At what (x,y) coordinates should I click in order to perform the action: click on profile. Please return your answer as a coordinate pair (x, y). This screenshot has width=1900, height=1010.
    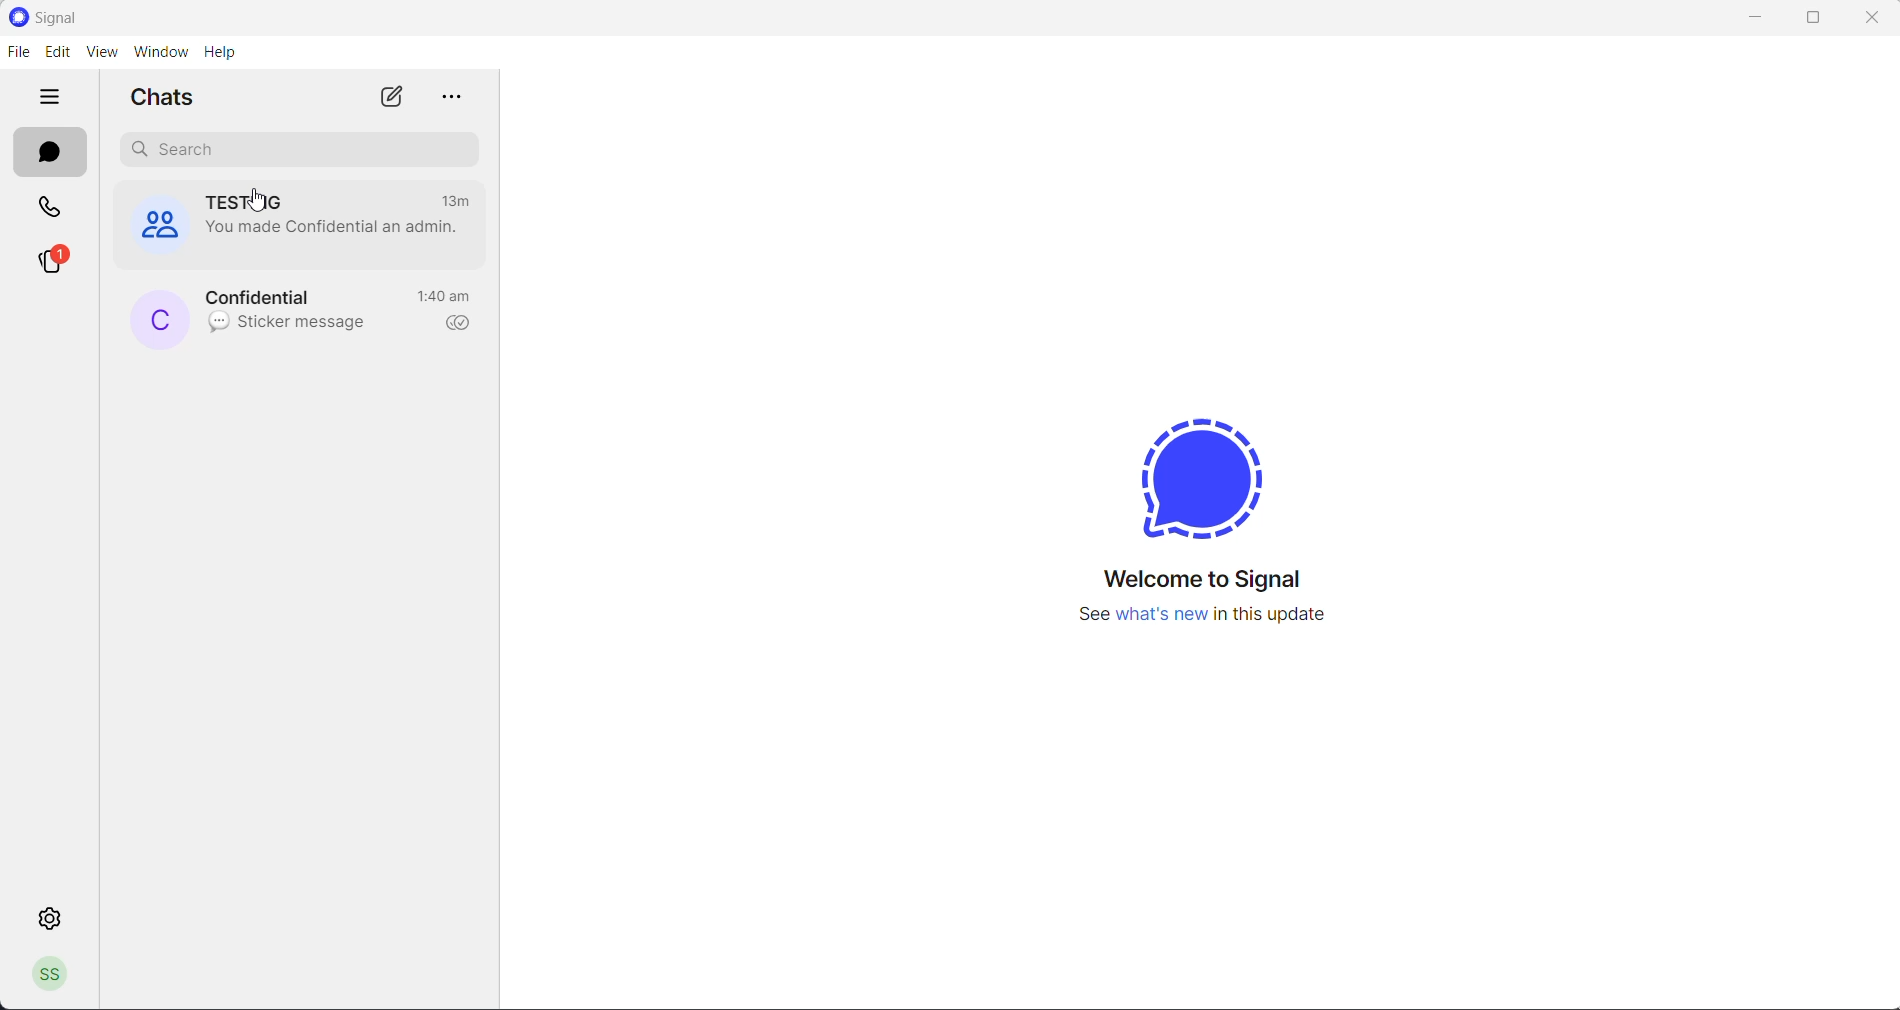
    Looking at the image, I should click on (56, 974).